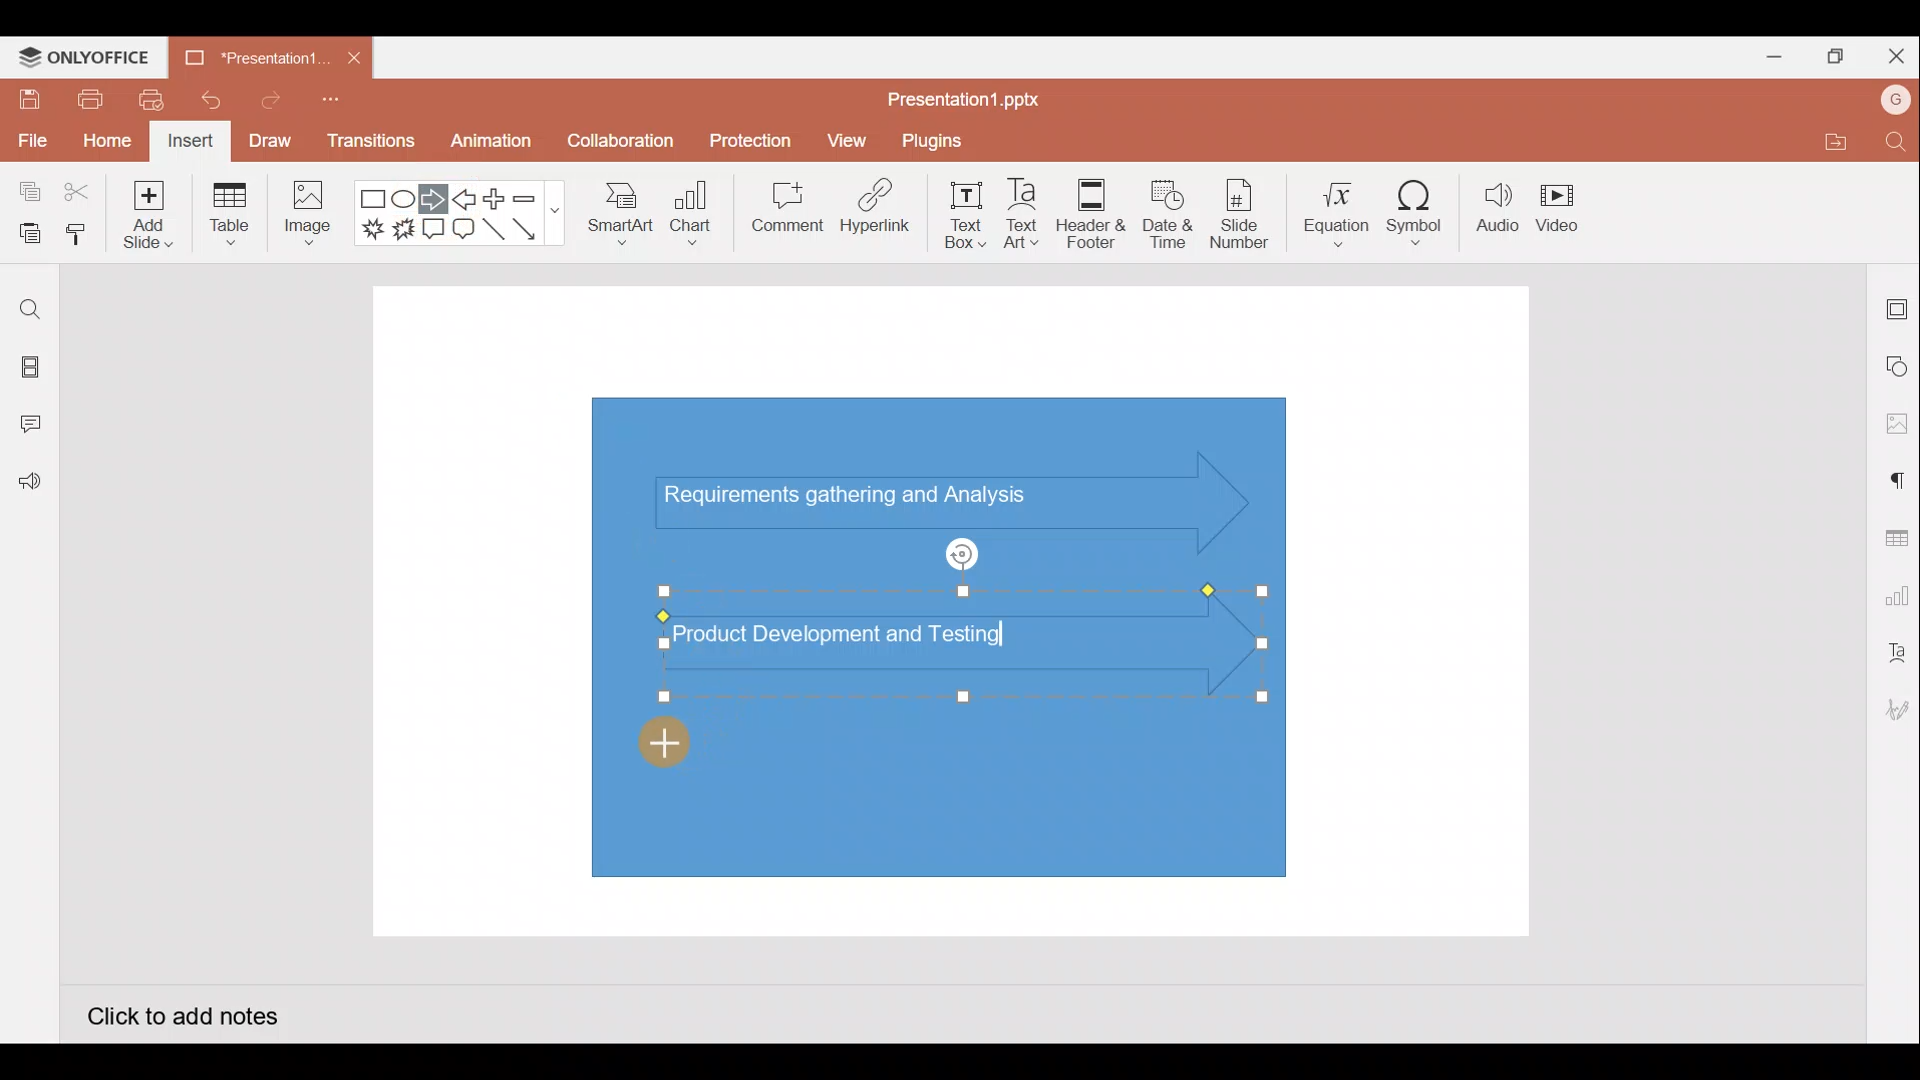  What do you see at coordinates (745, 141) in the screenshot?
I see `Protection` at bounding box center [745, 141].